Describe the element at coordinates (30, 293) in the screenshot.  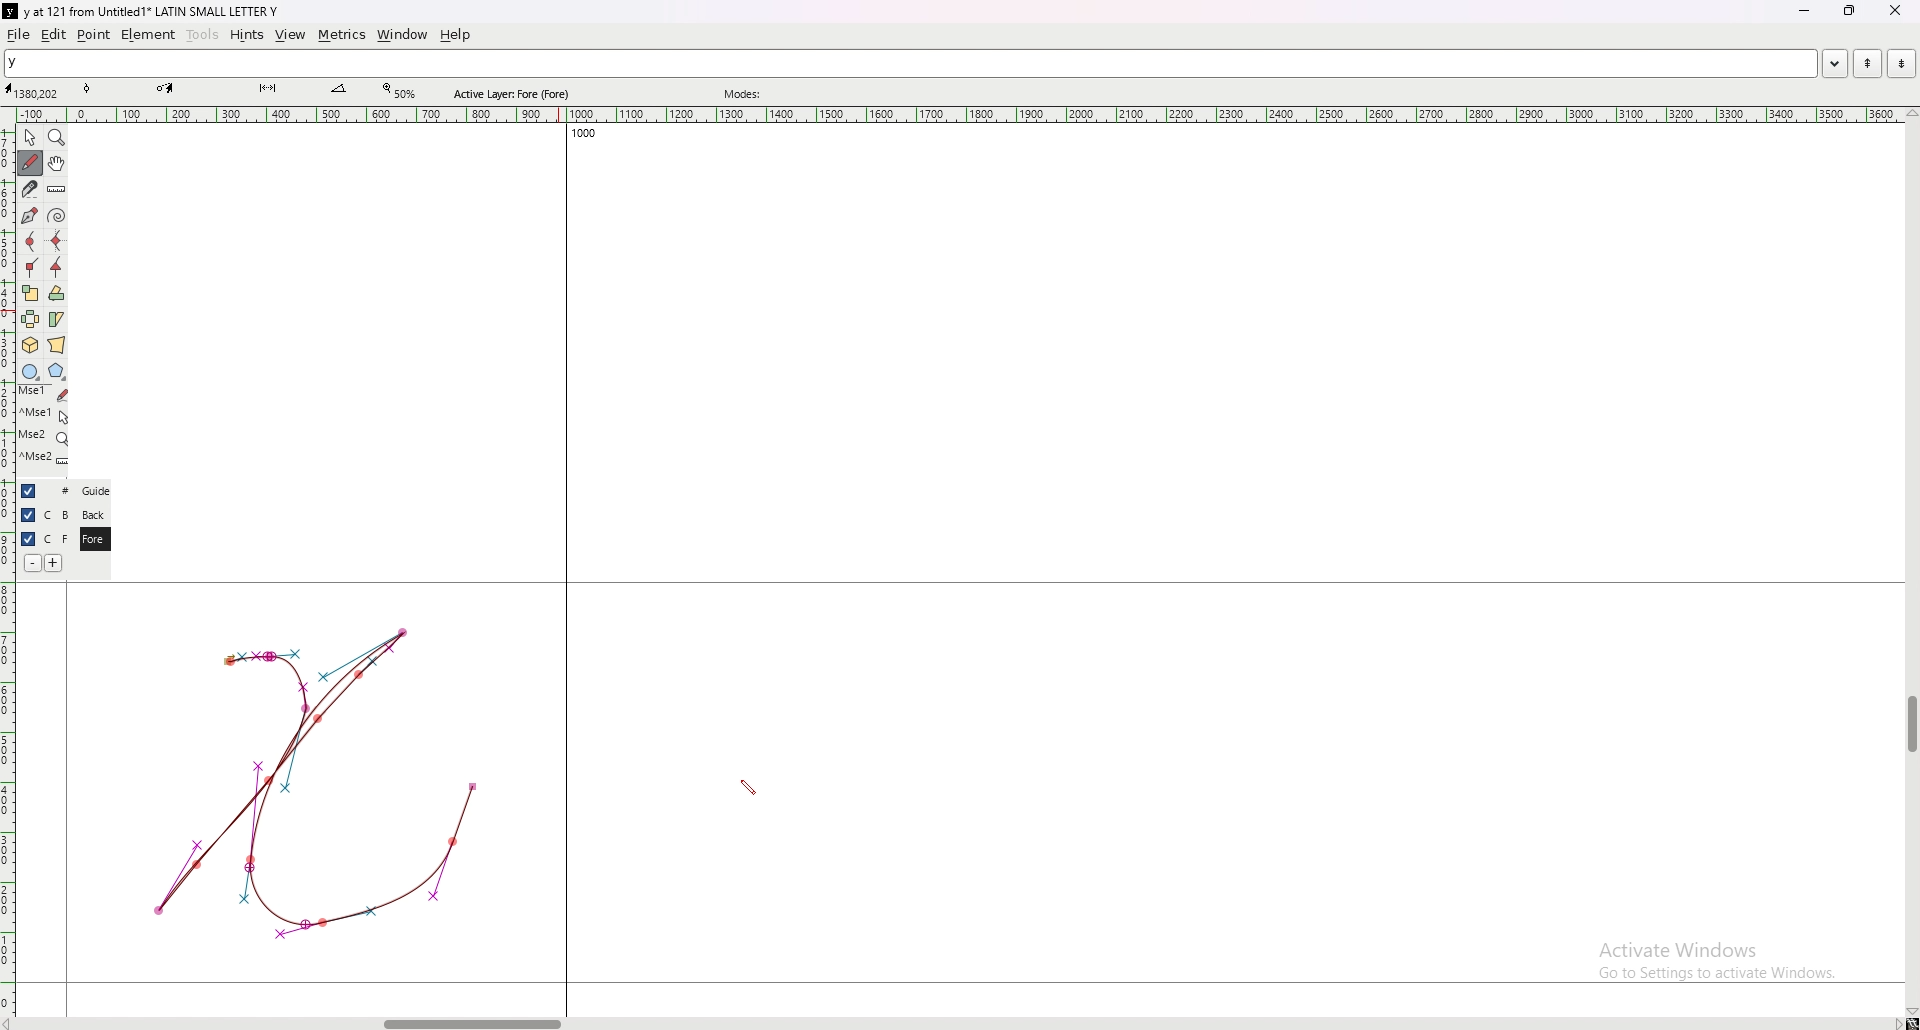
I see `scale the selection` at that location.